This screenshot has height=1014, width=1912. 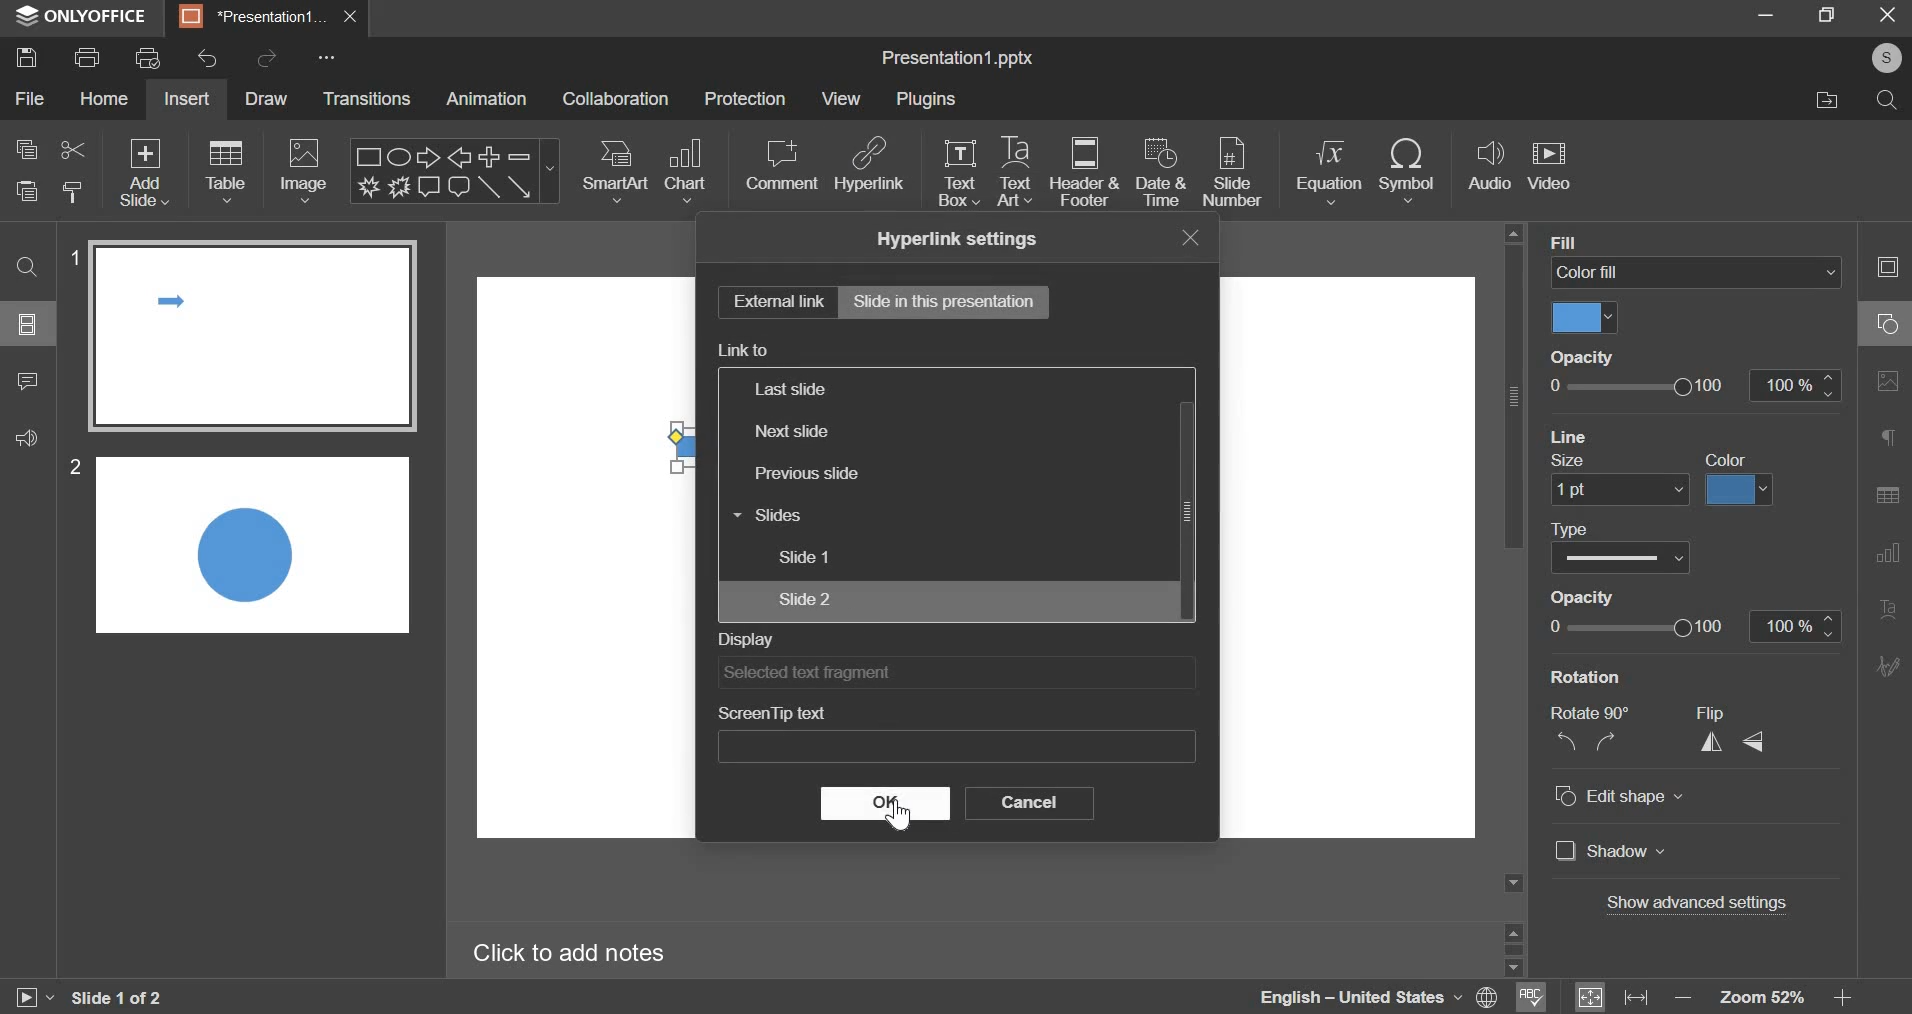 What do you see at coordinates (1516, 969) in the screenshot?
I see `scroll down` at bounding box center [1516, 969].